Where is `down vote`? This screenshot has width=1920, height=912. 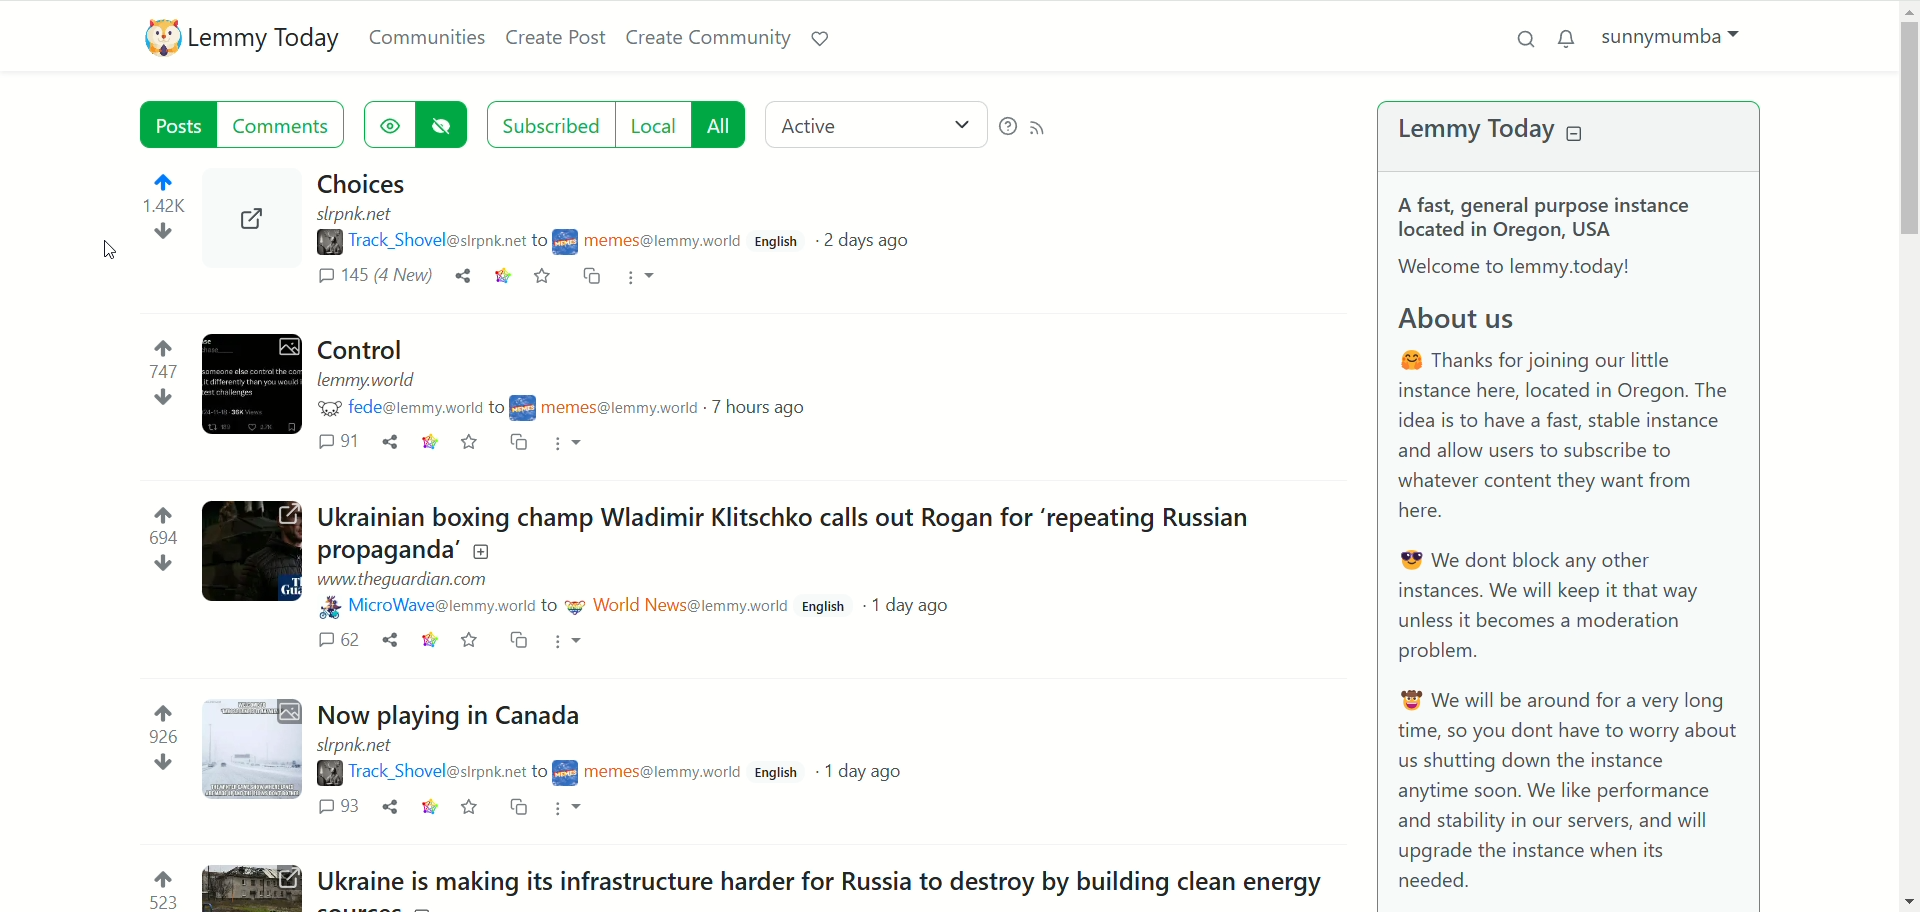
down vote is located at coordinates (164, 567).